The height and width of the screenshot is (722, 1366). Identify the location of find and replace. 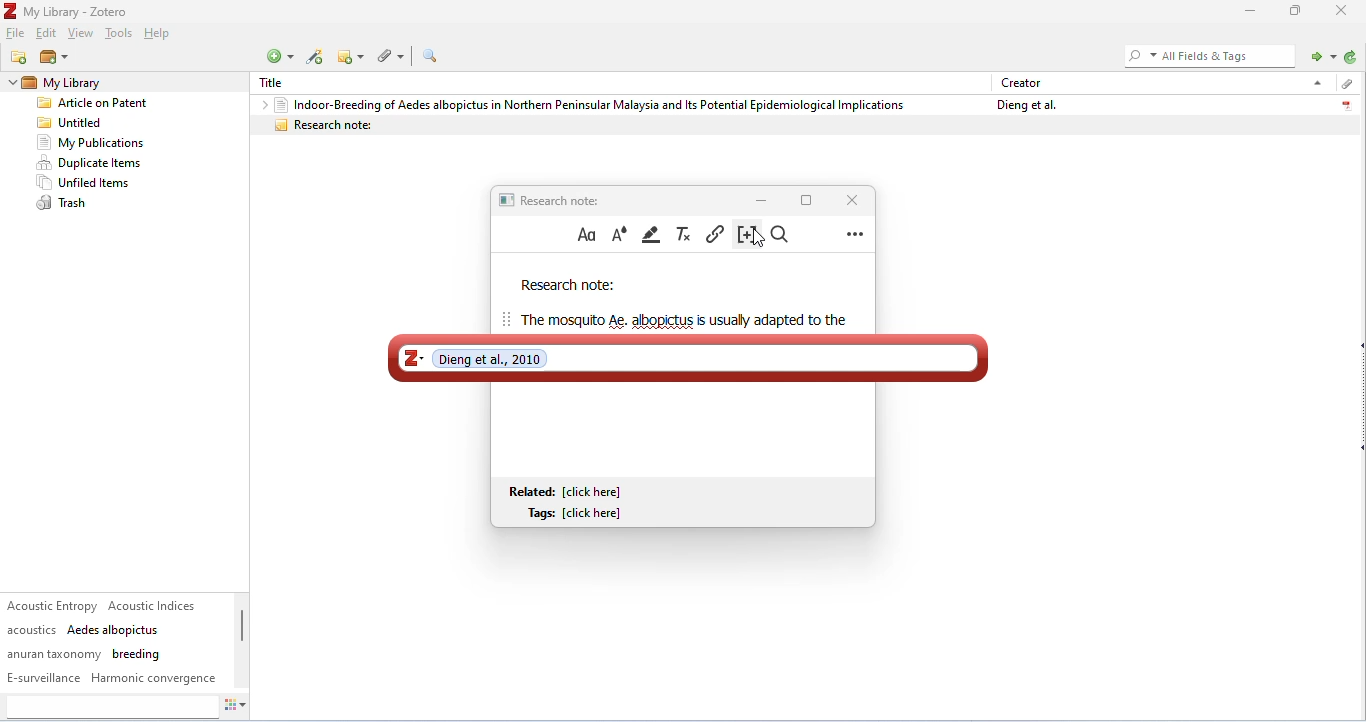
(783, 235).